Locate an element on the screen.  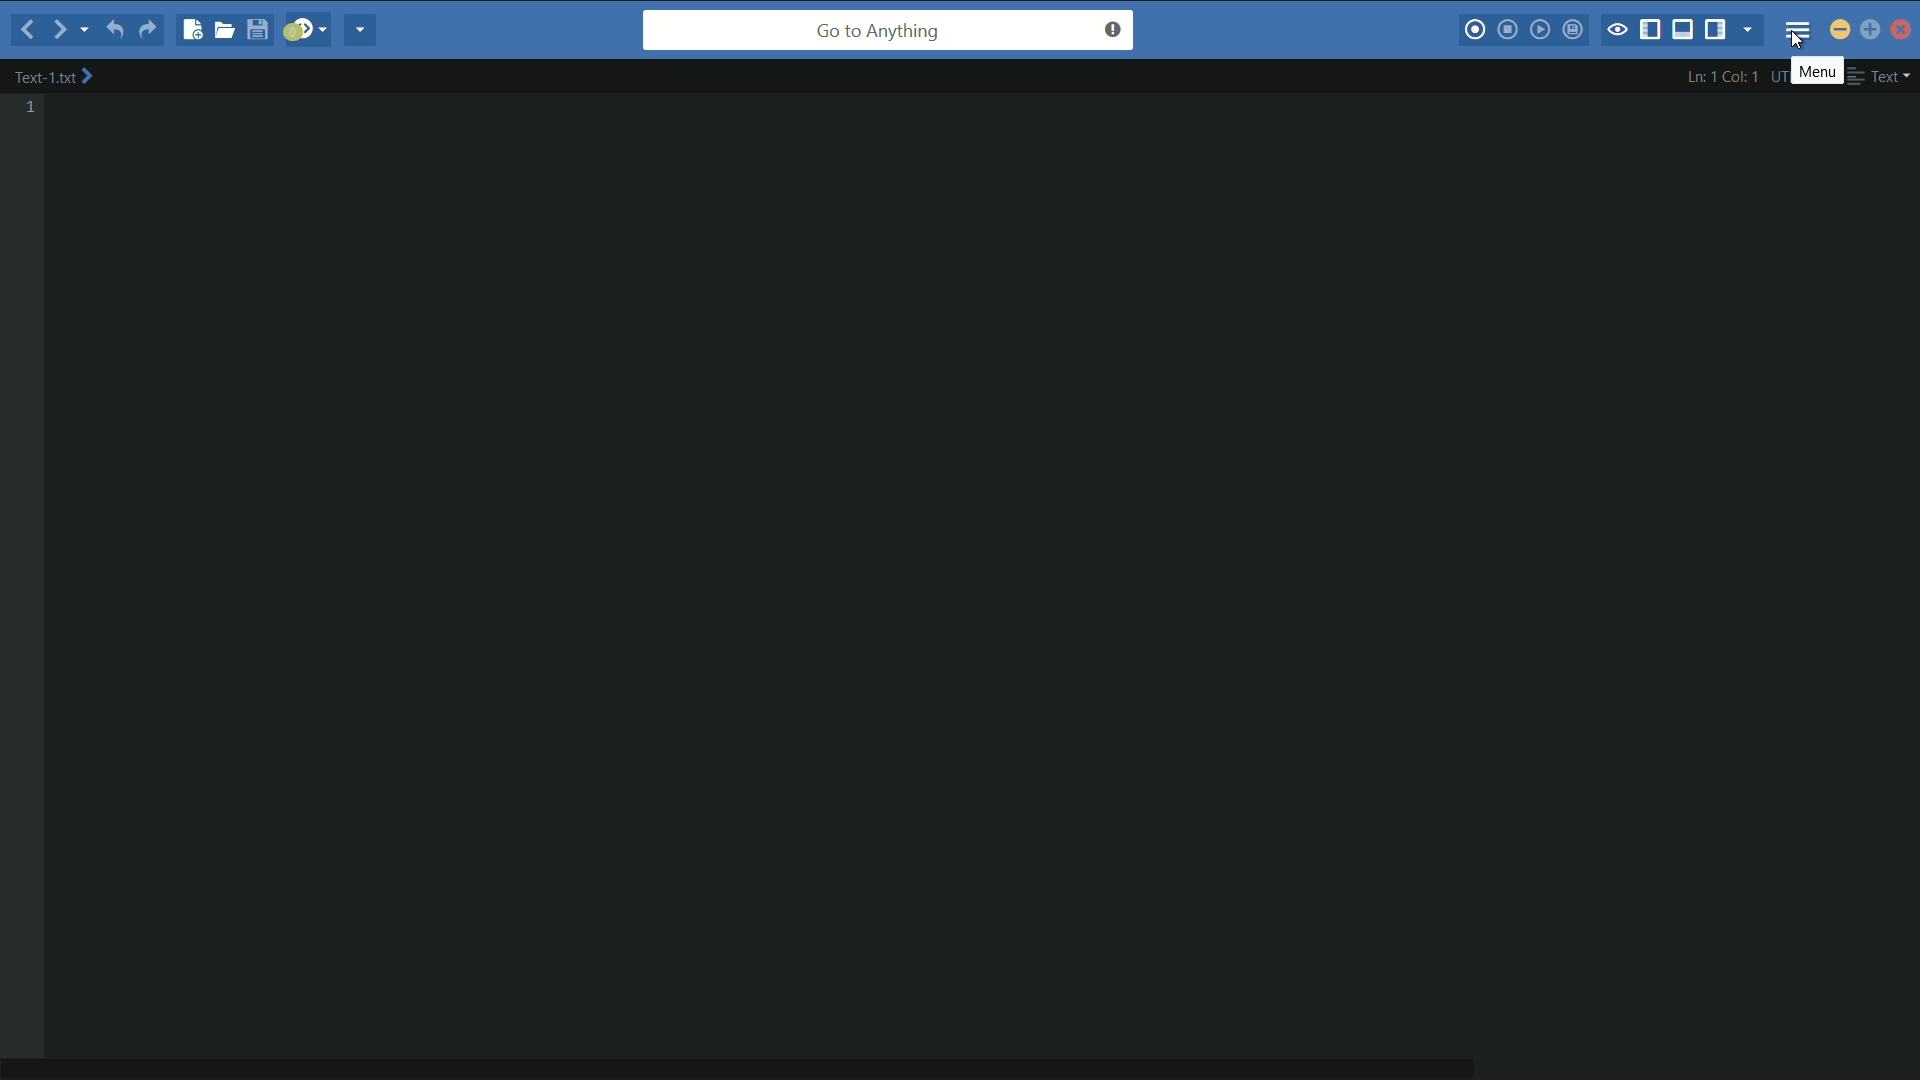
play last macro is located at coordinates (1540, 30).